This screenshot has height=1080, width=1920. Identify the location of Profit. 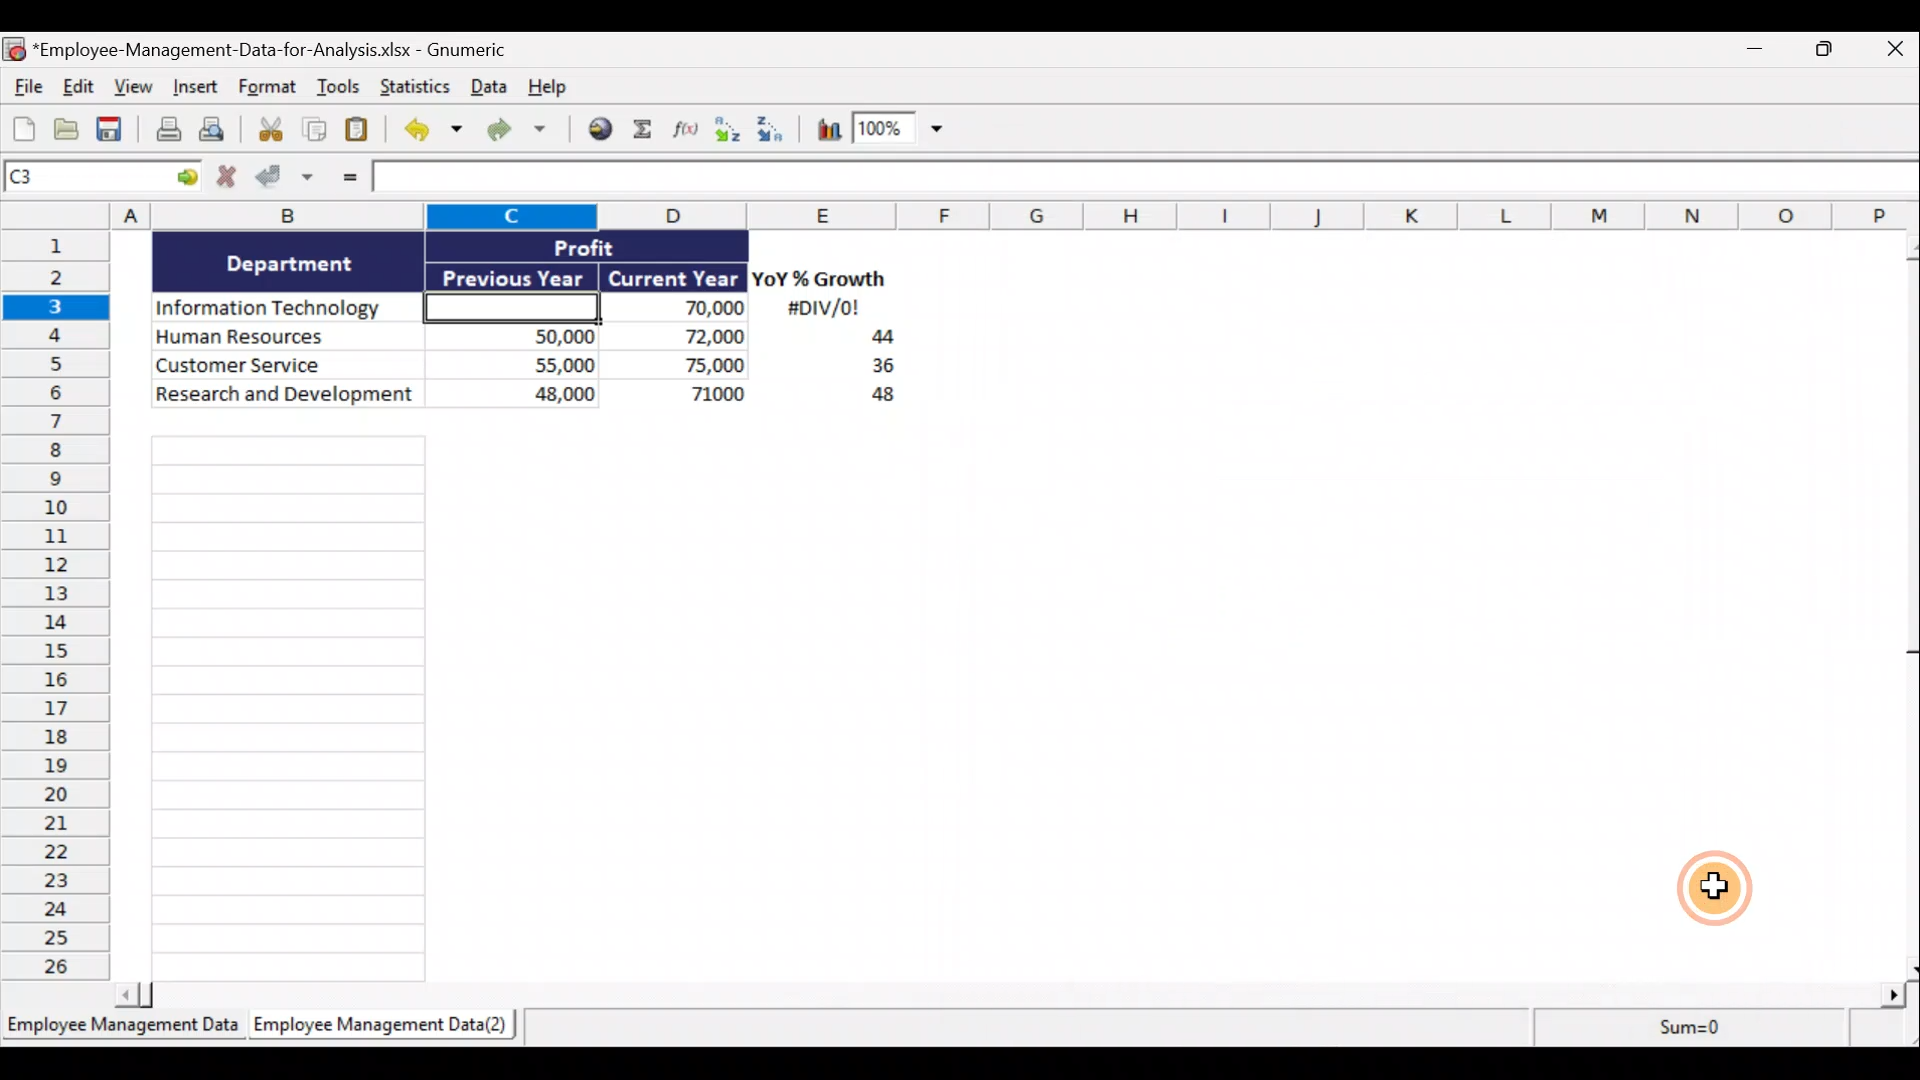
(617, 246).